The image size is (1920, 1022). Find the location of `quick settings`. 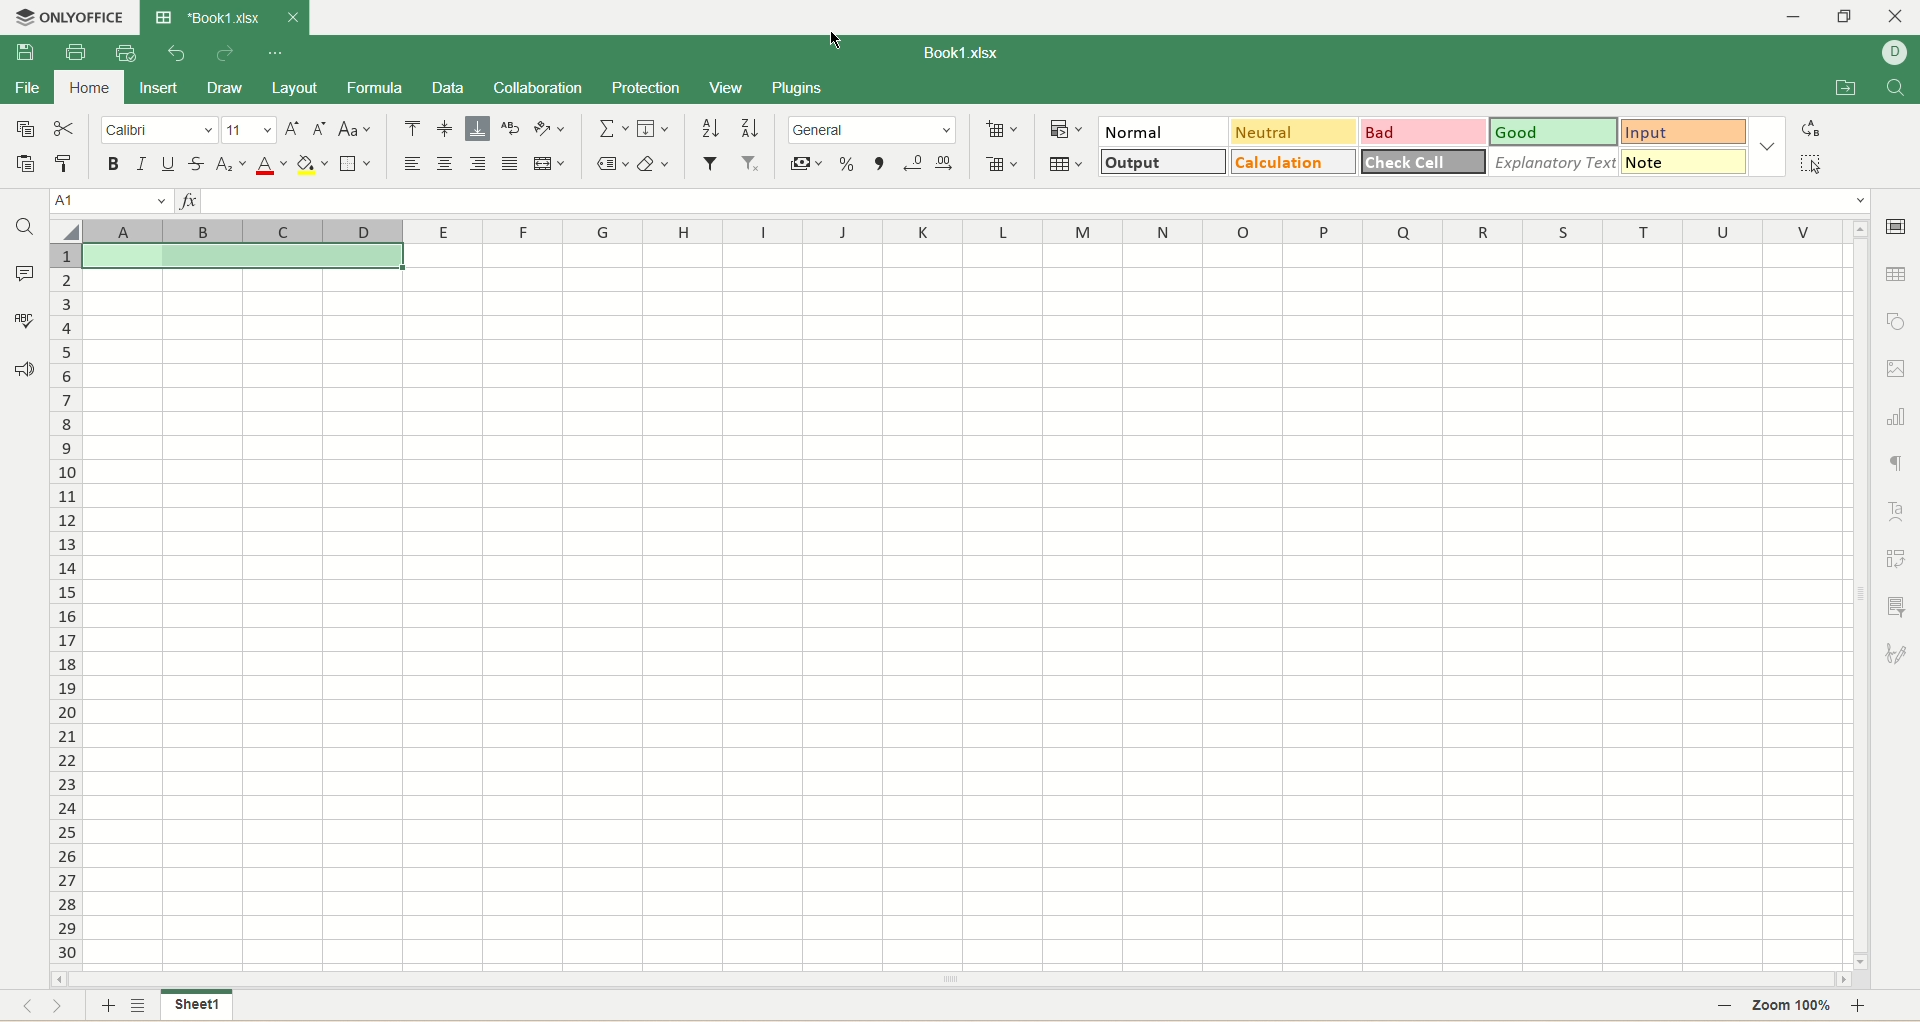

quick settings is located at coordinates (275, 56).